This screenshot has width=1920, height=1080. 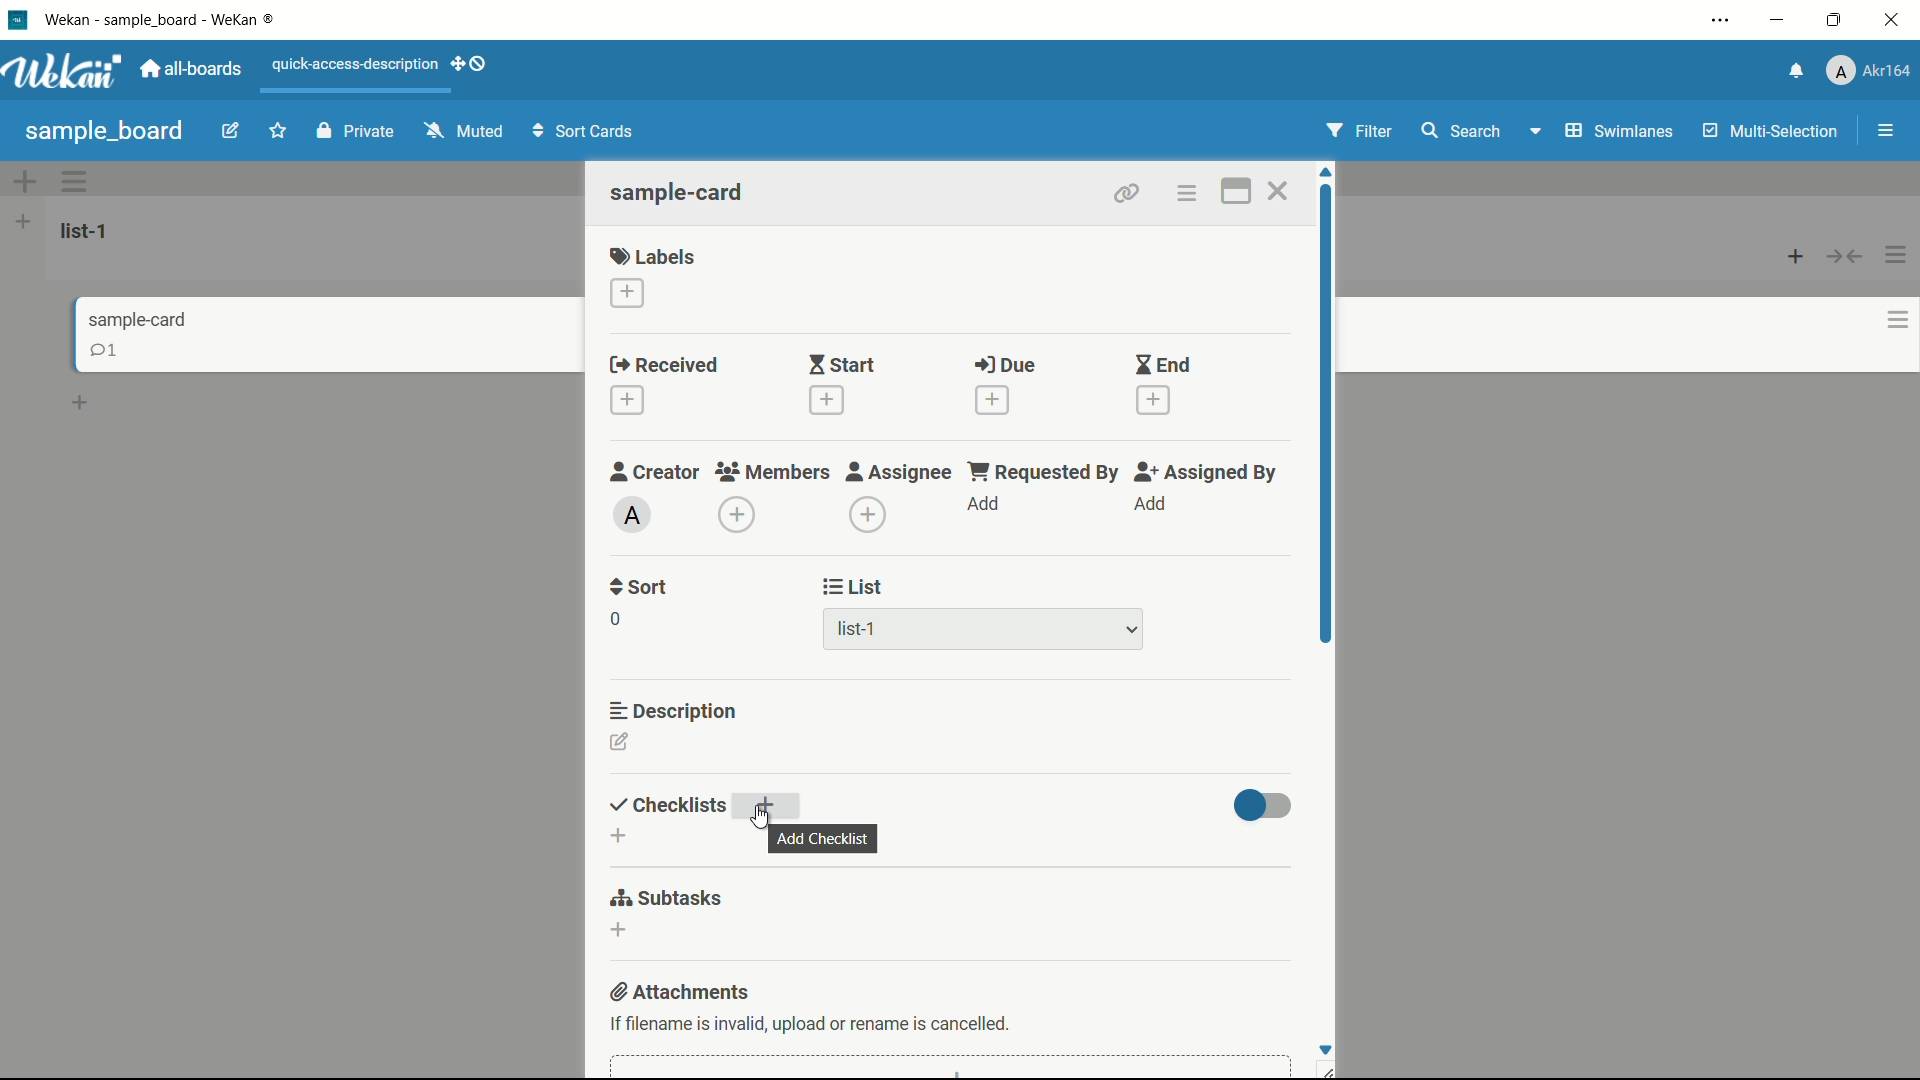 I want to click on labels, so click(x=655, y=254).